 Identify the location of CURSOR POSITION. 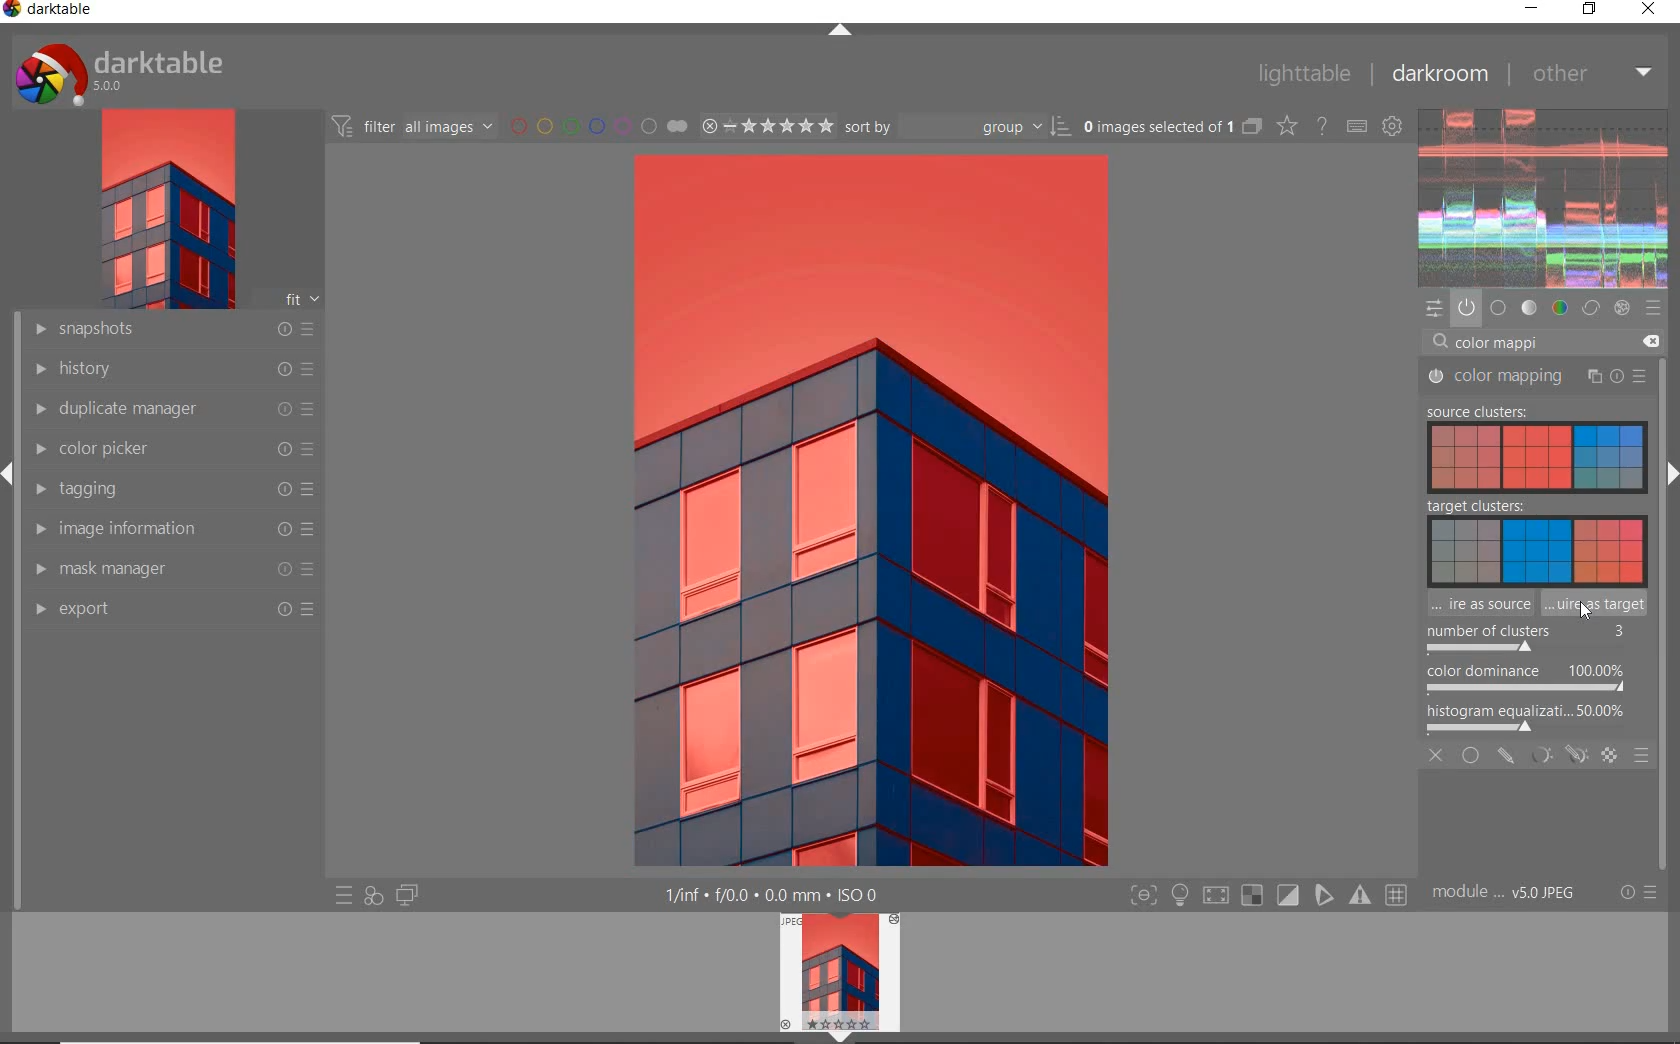
(1585, 611).